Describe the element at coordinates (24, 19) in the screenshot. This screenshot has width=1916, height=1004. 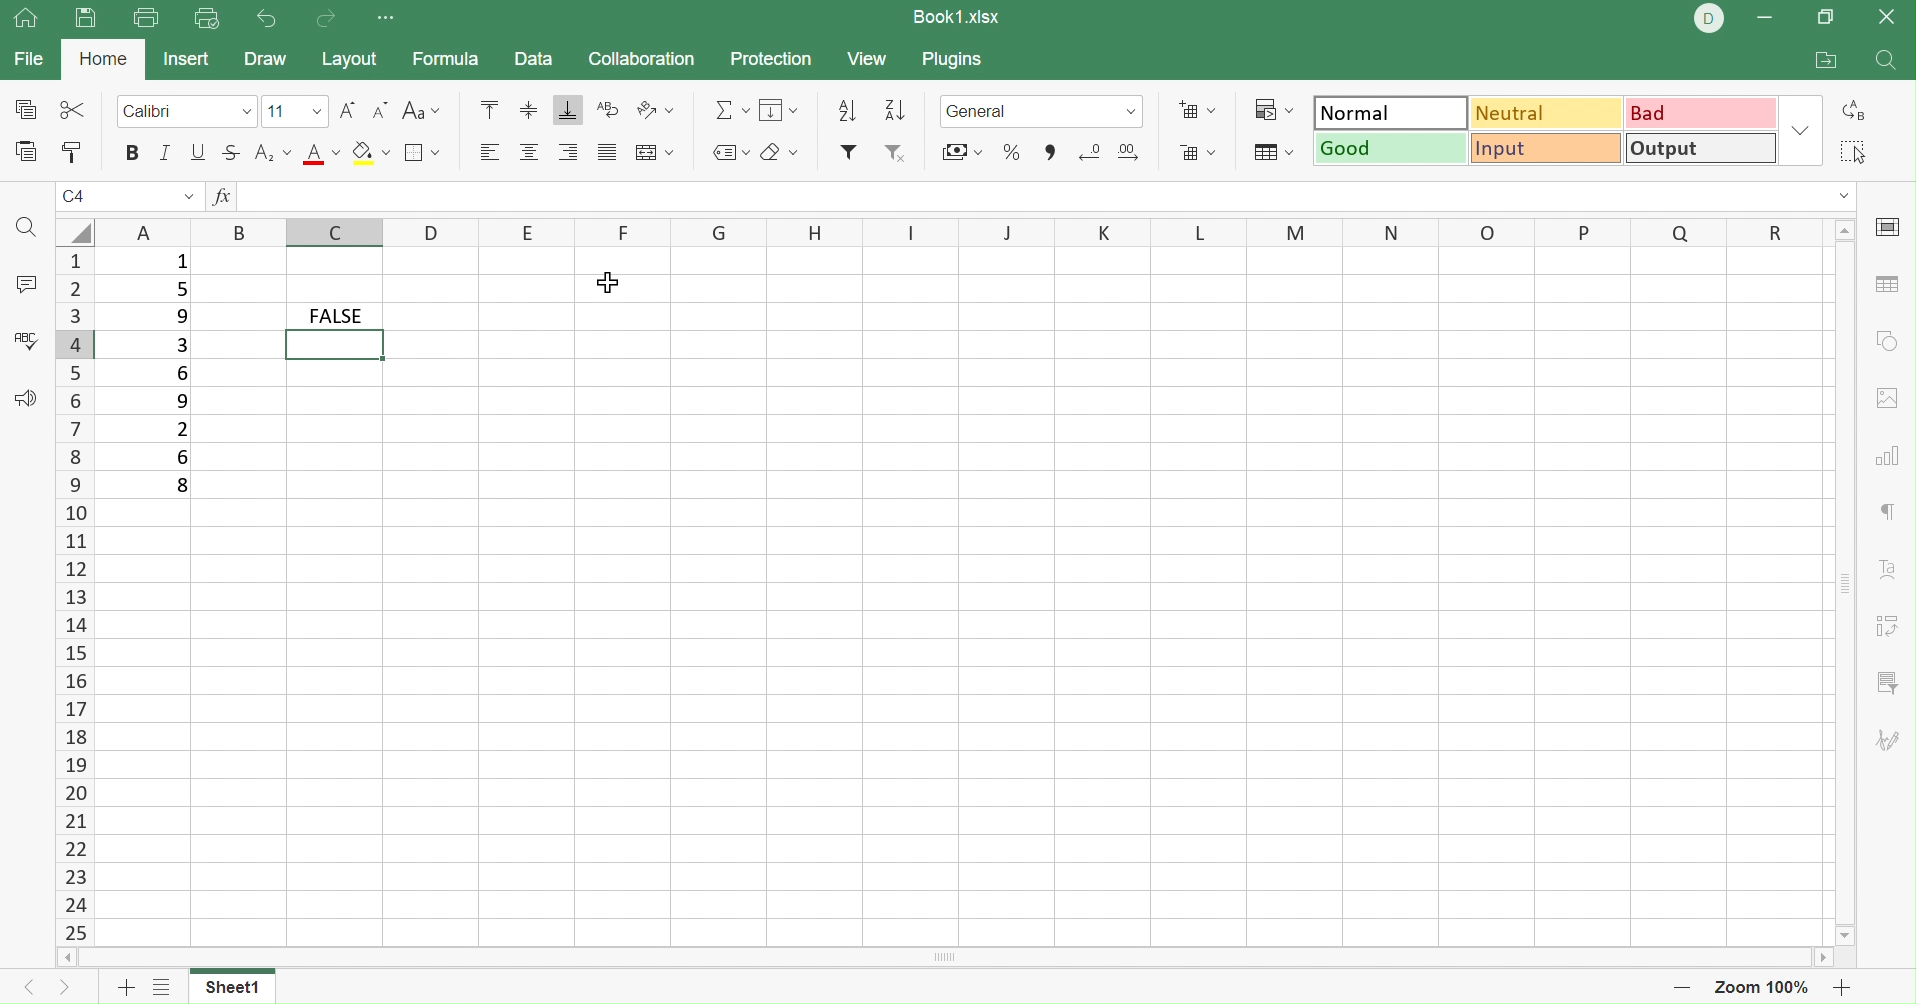
I see `Show main window` at that location.